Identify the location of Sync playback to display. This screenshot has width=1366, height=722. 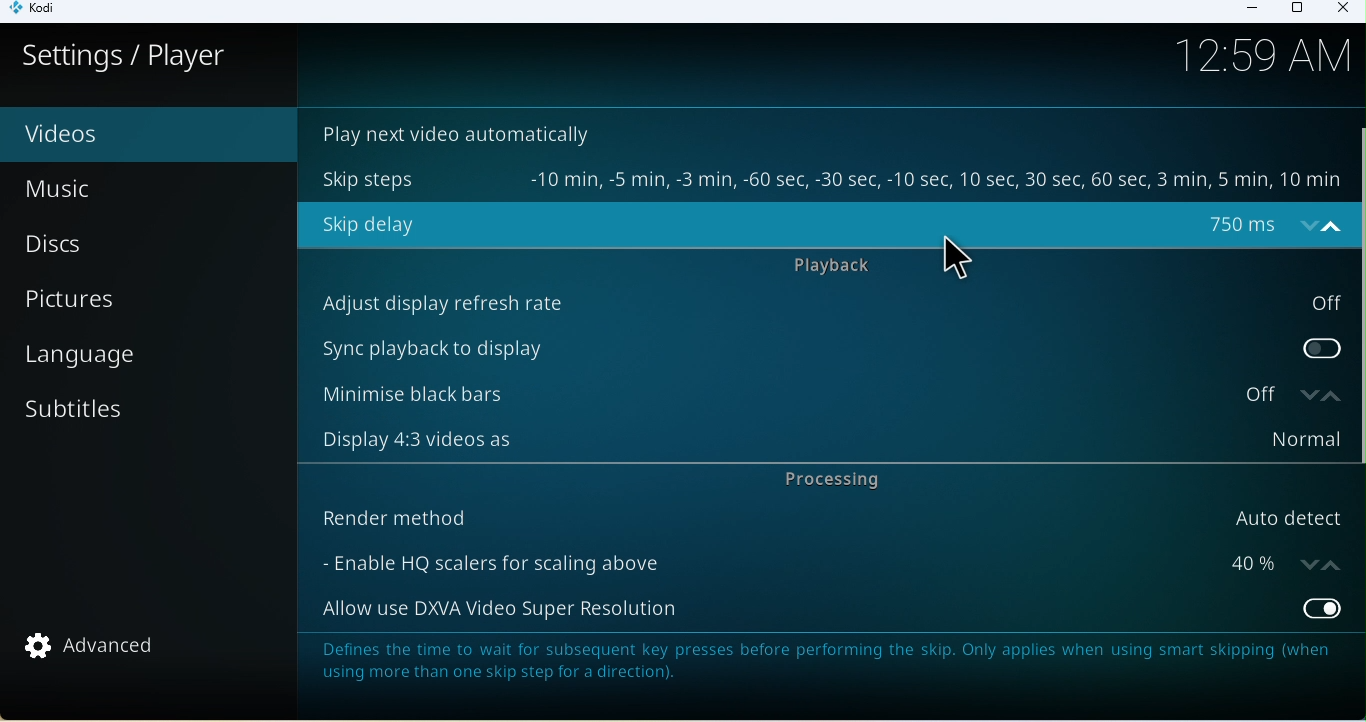
(826, 348).